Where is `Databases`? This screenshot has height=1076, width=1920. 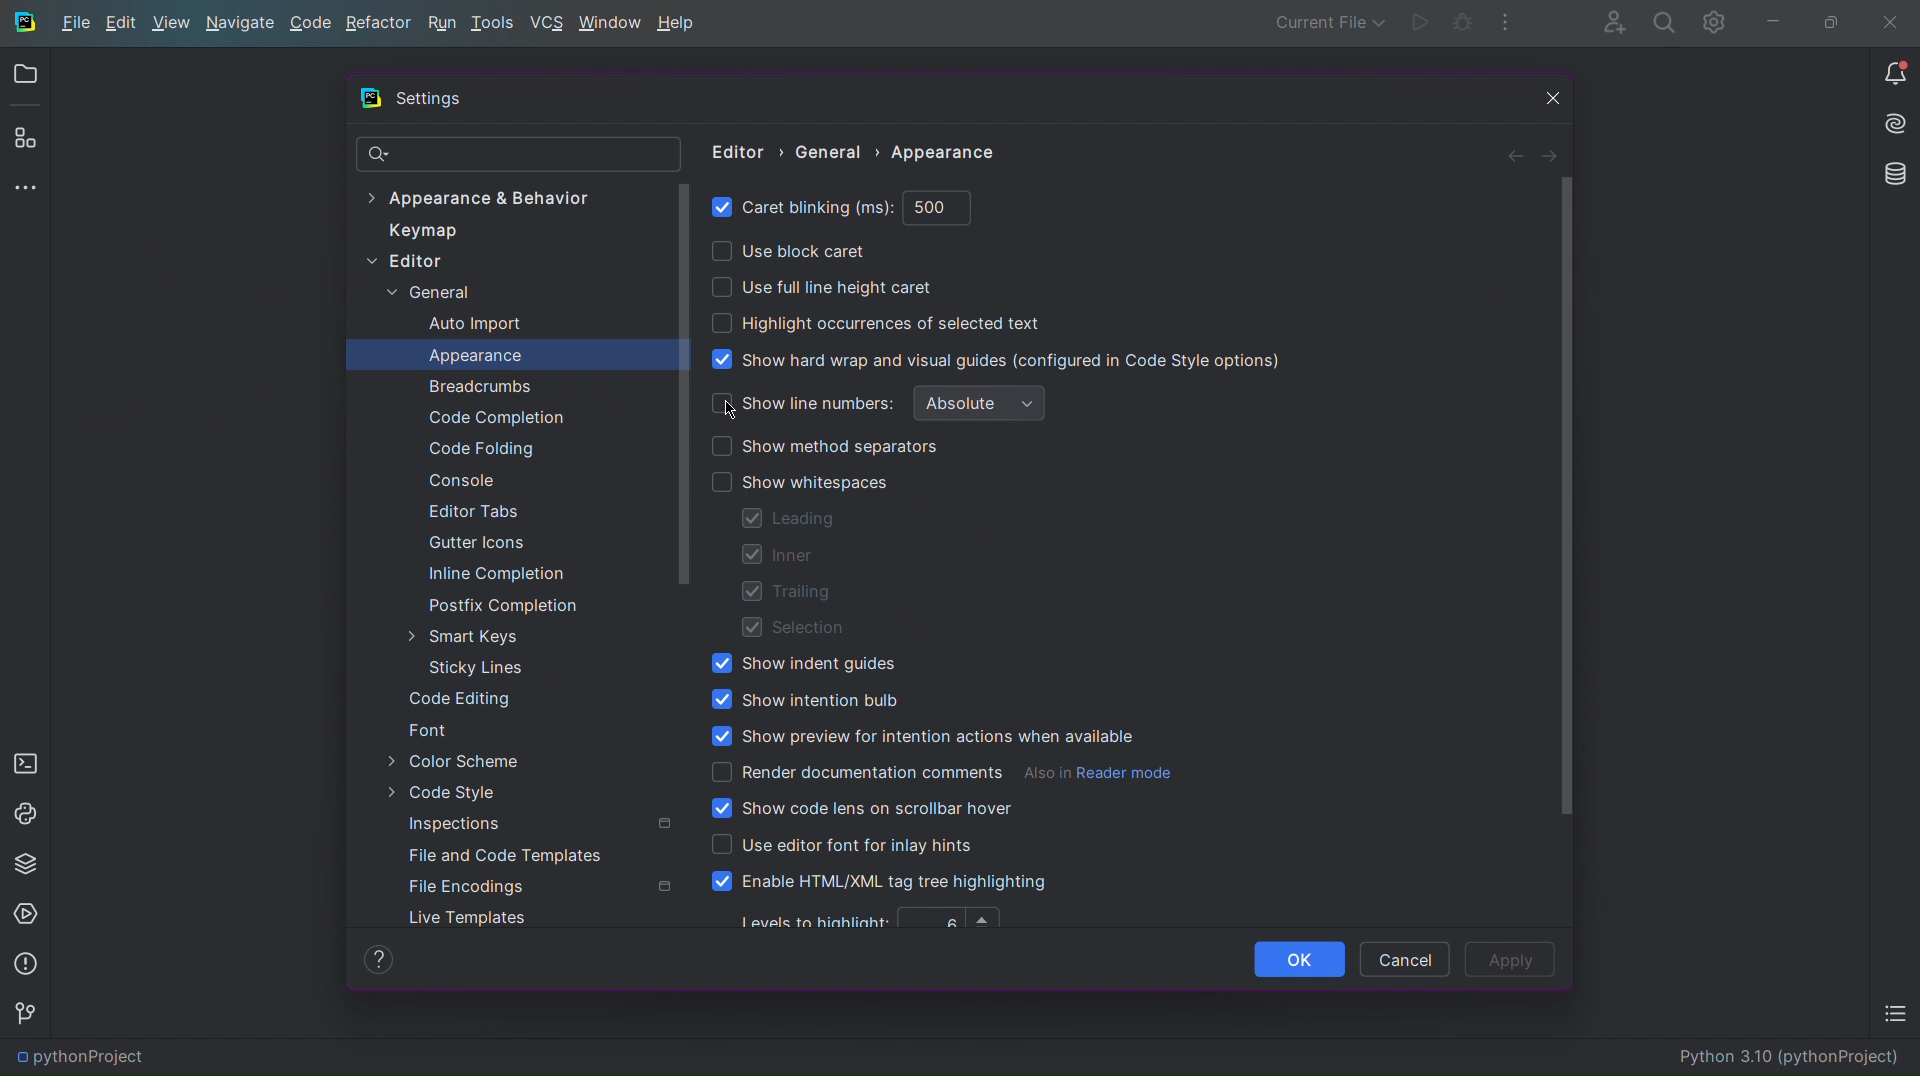 Databases is located at coordinates (1891, 174).